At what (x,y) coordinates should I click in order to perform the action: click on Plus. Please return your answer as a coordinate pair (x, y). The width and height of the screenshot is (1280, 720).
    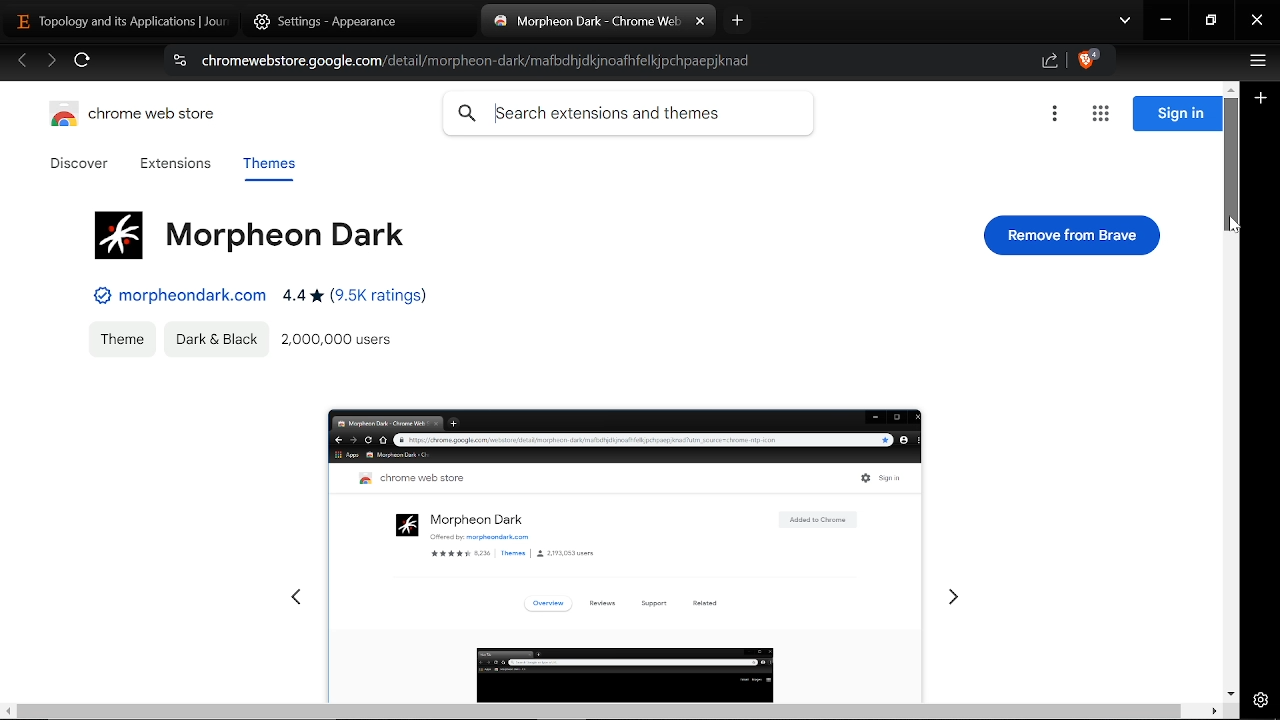
    Looking at the image, I should click on (1262, 100).